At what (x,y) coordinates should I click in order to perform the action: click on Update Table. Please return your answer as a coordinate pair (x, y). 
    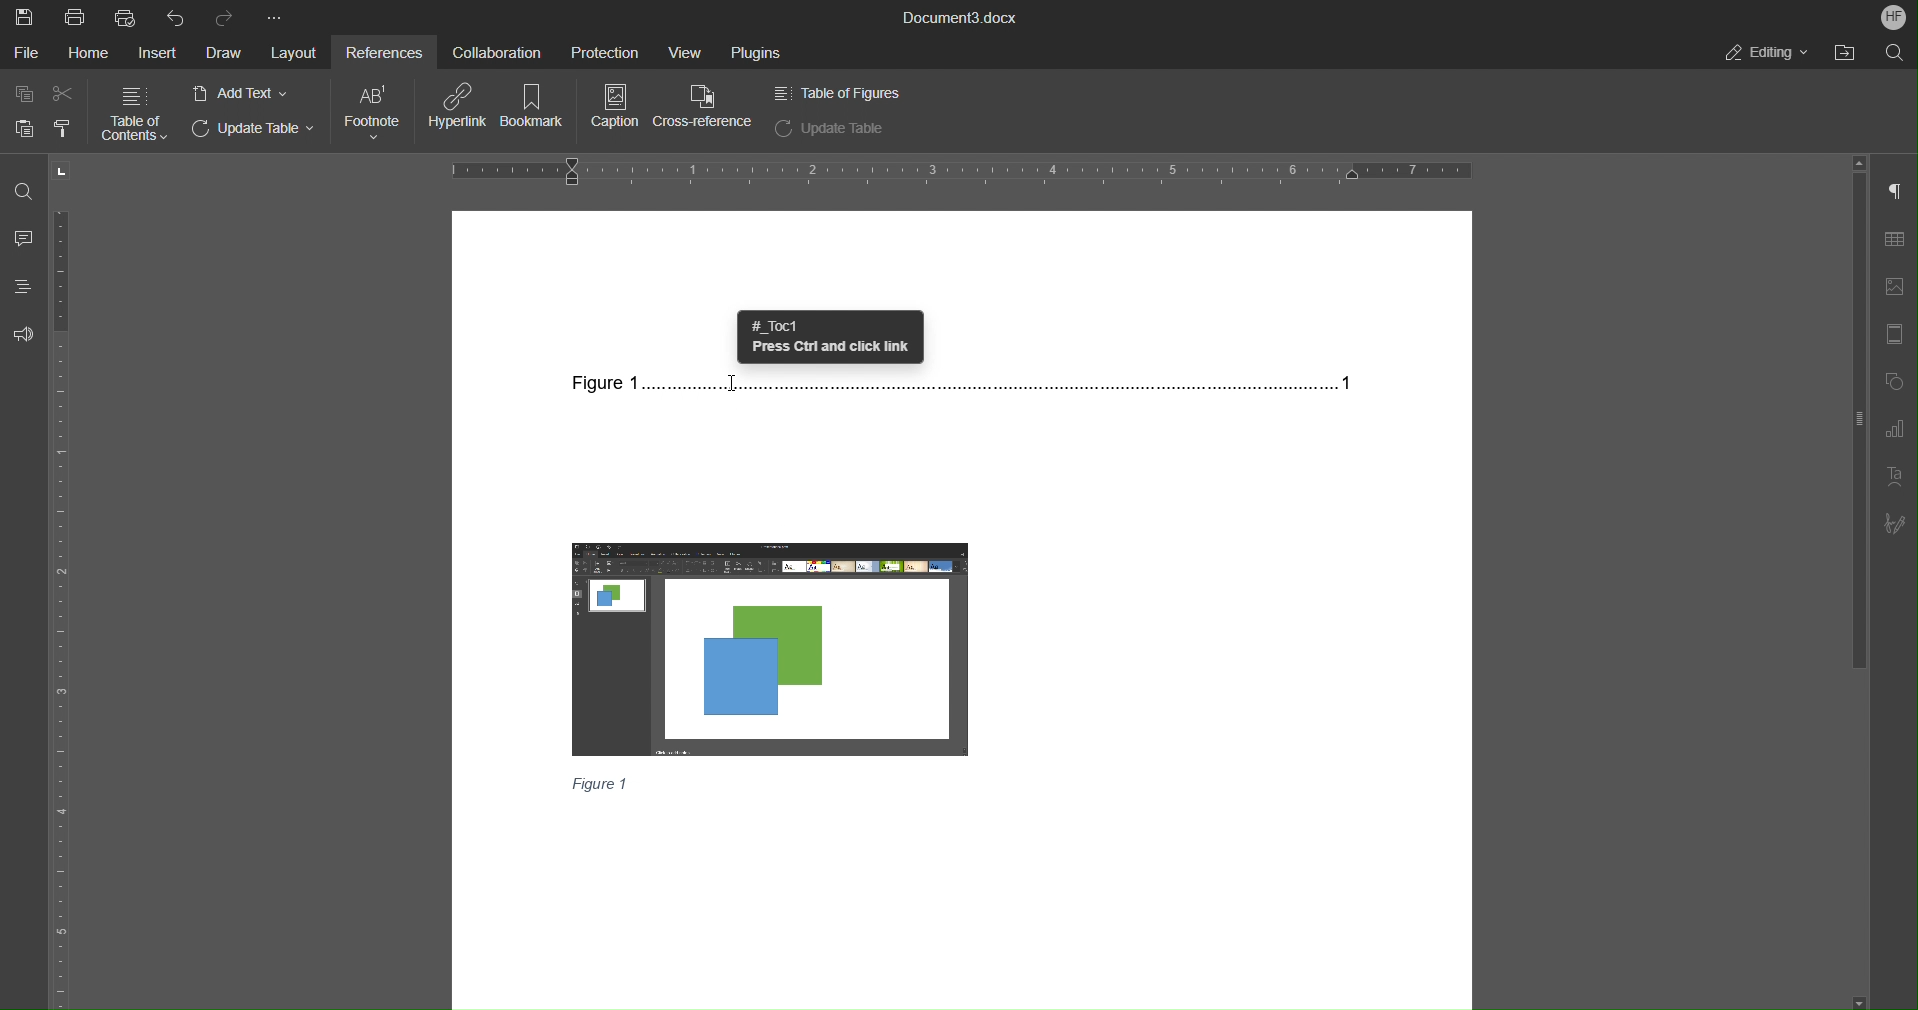
    Looking at the image, I should click on (257, 131).